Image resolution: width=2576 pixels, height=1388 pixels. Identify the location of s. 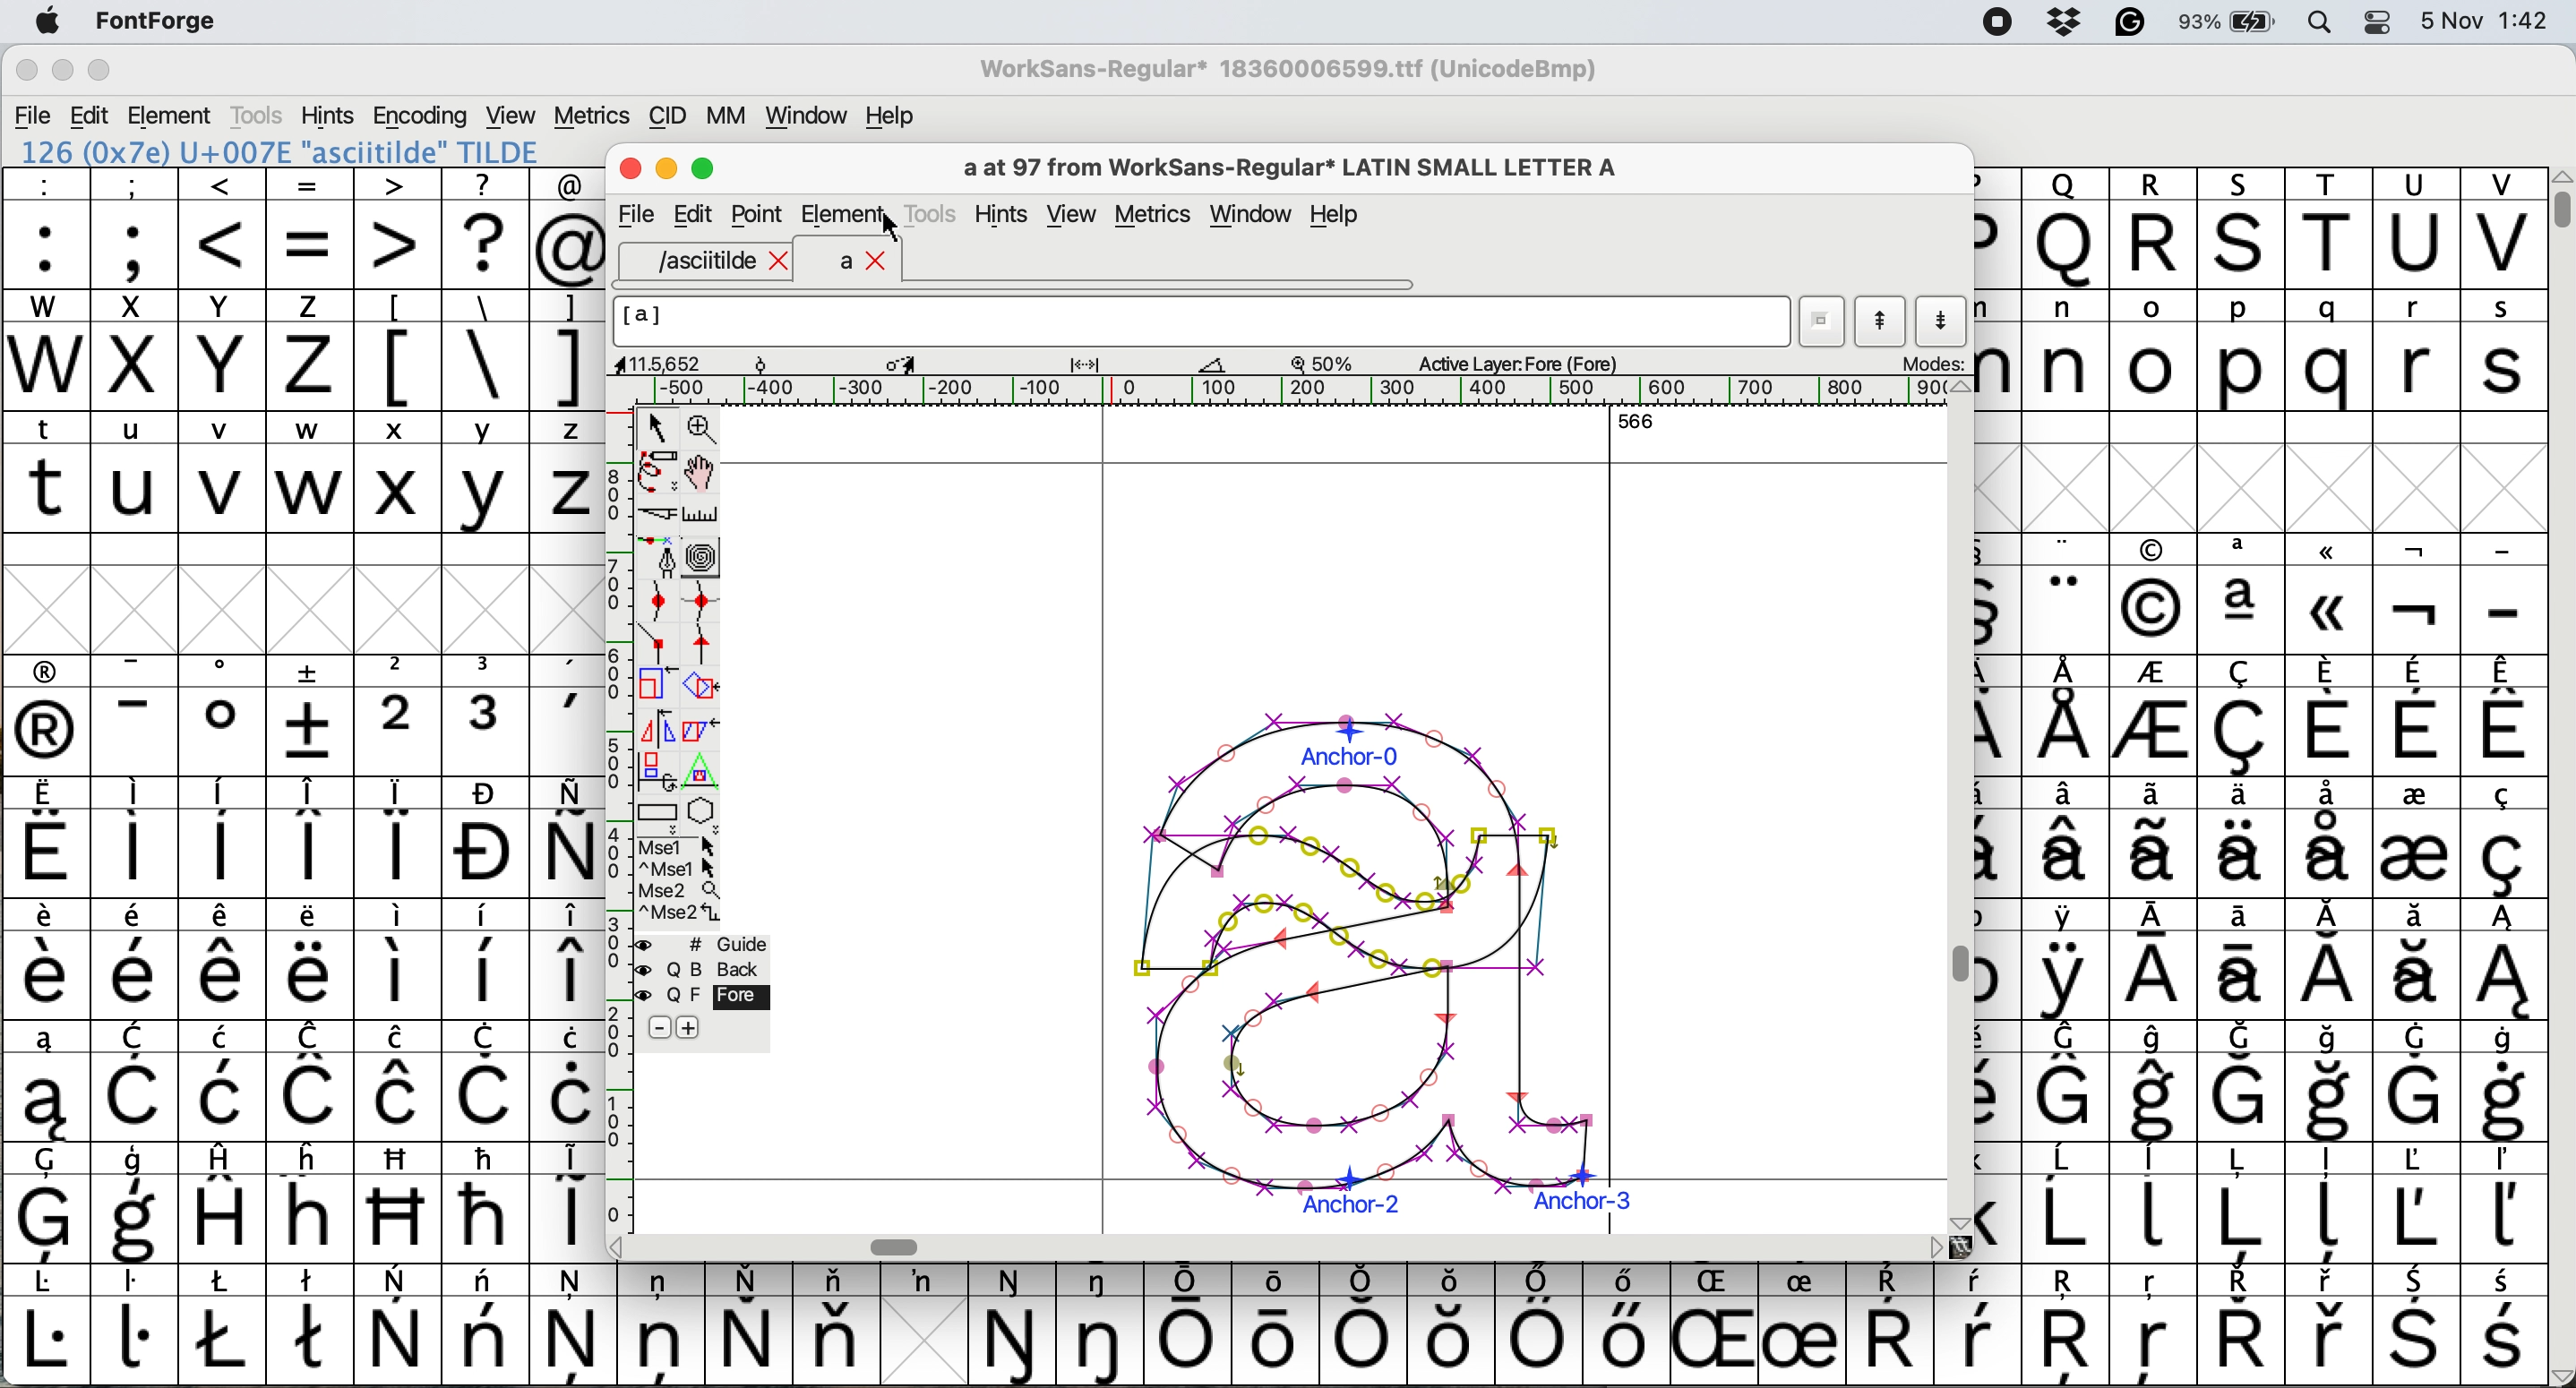
(2504, 351).